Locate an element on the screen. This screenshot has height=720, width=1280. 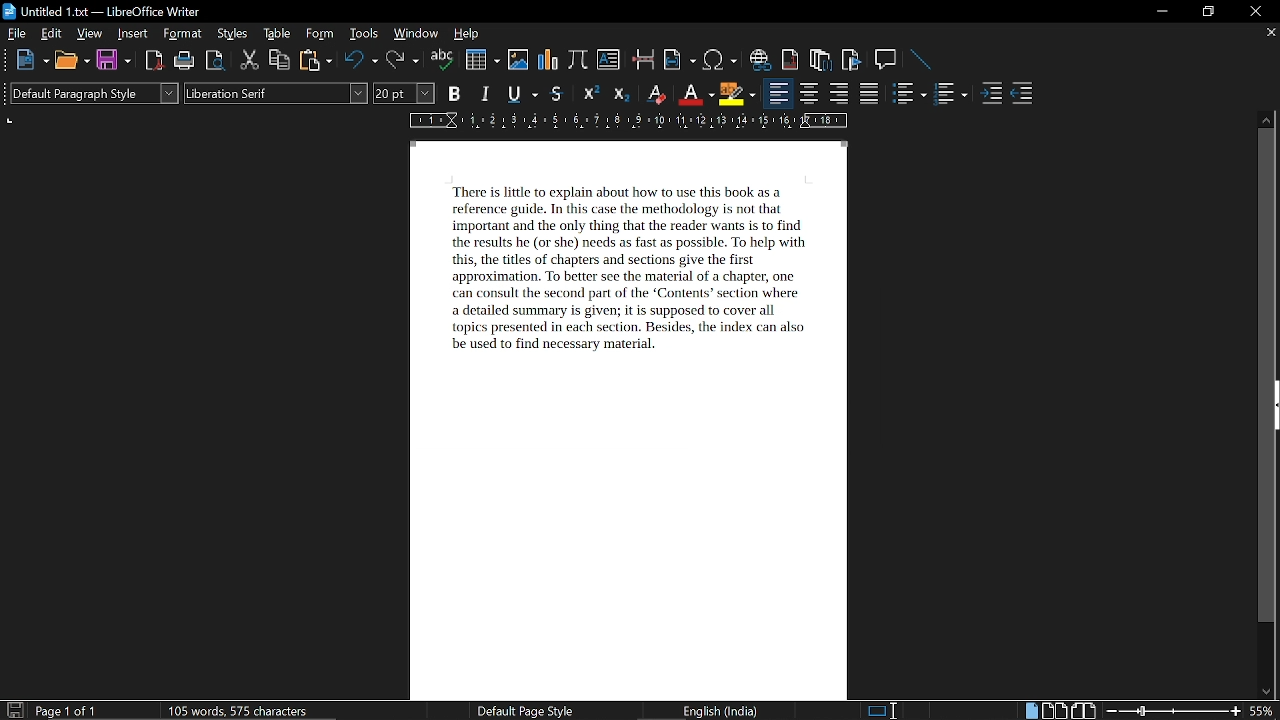
current zoom is located at coordinates (1264, 710).